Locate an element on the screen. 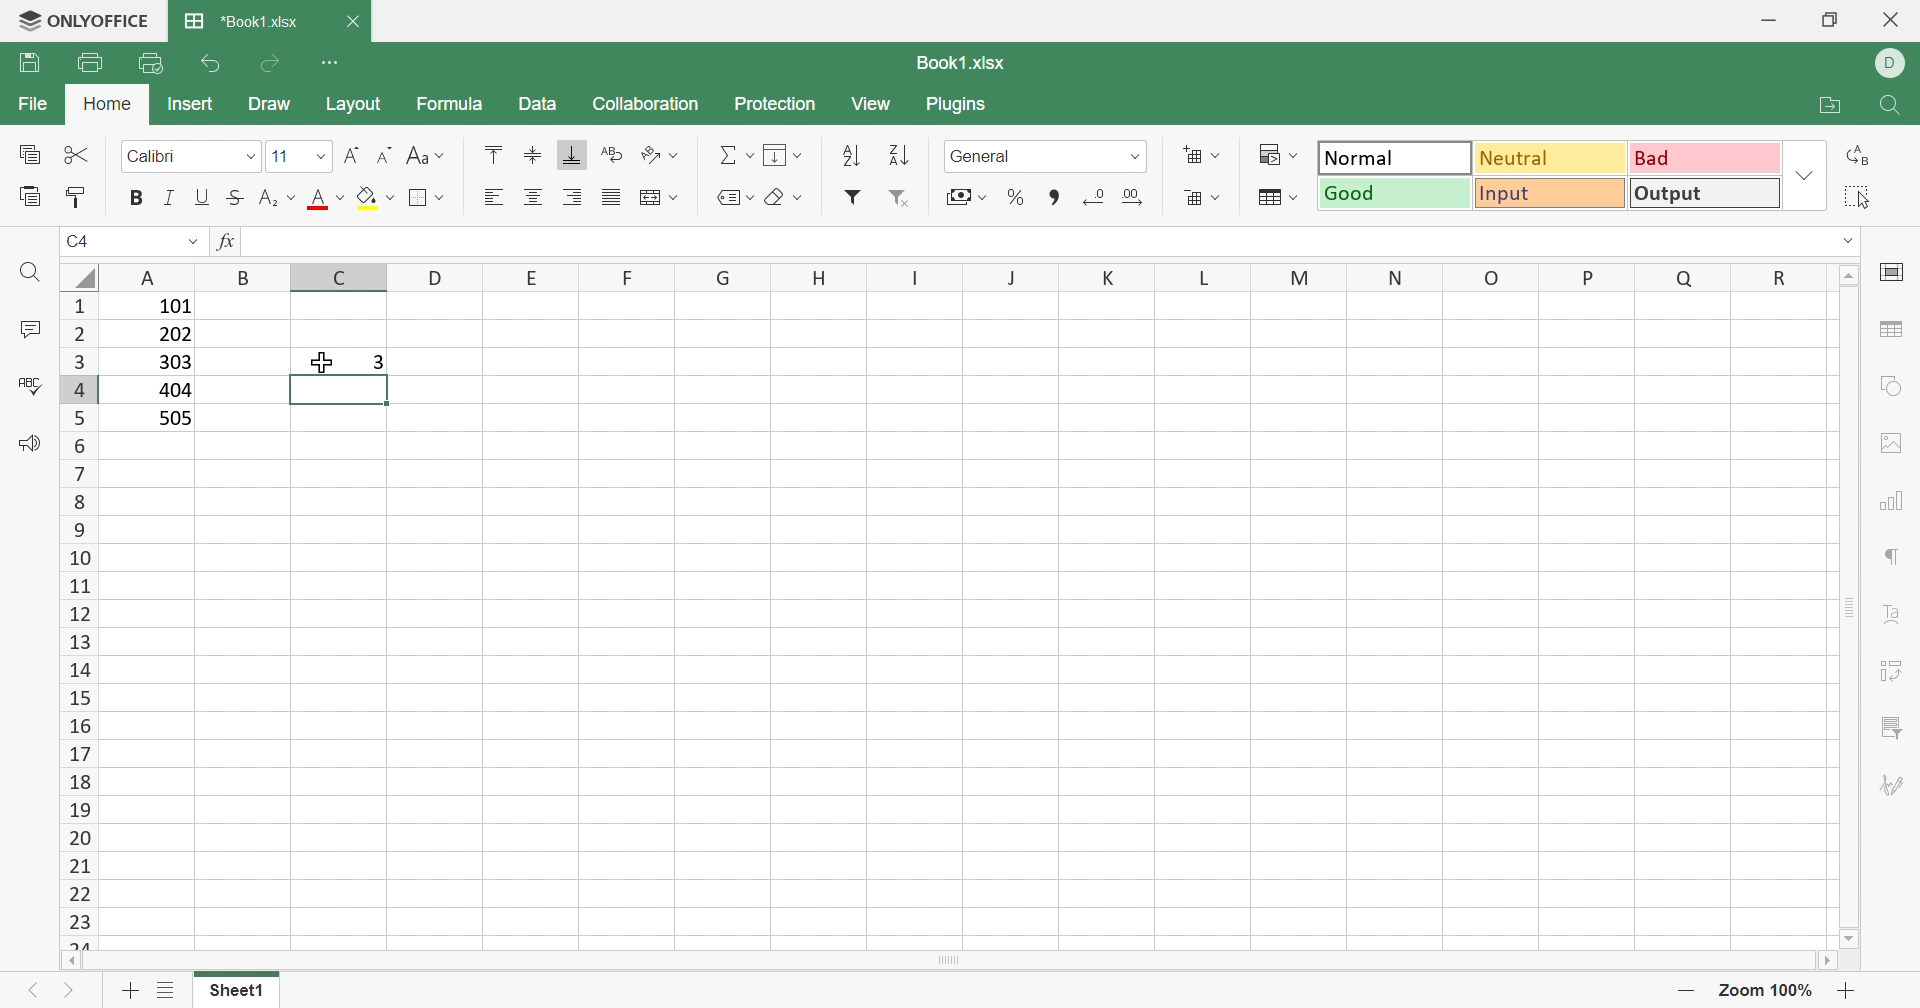 This screenshot has height=1008, width=1920. Font color is located at coordinates (328, 201).